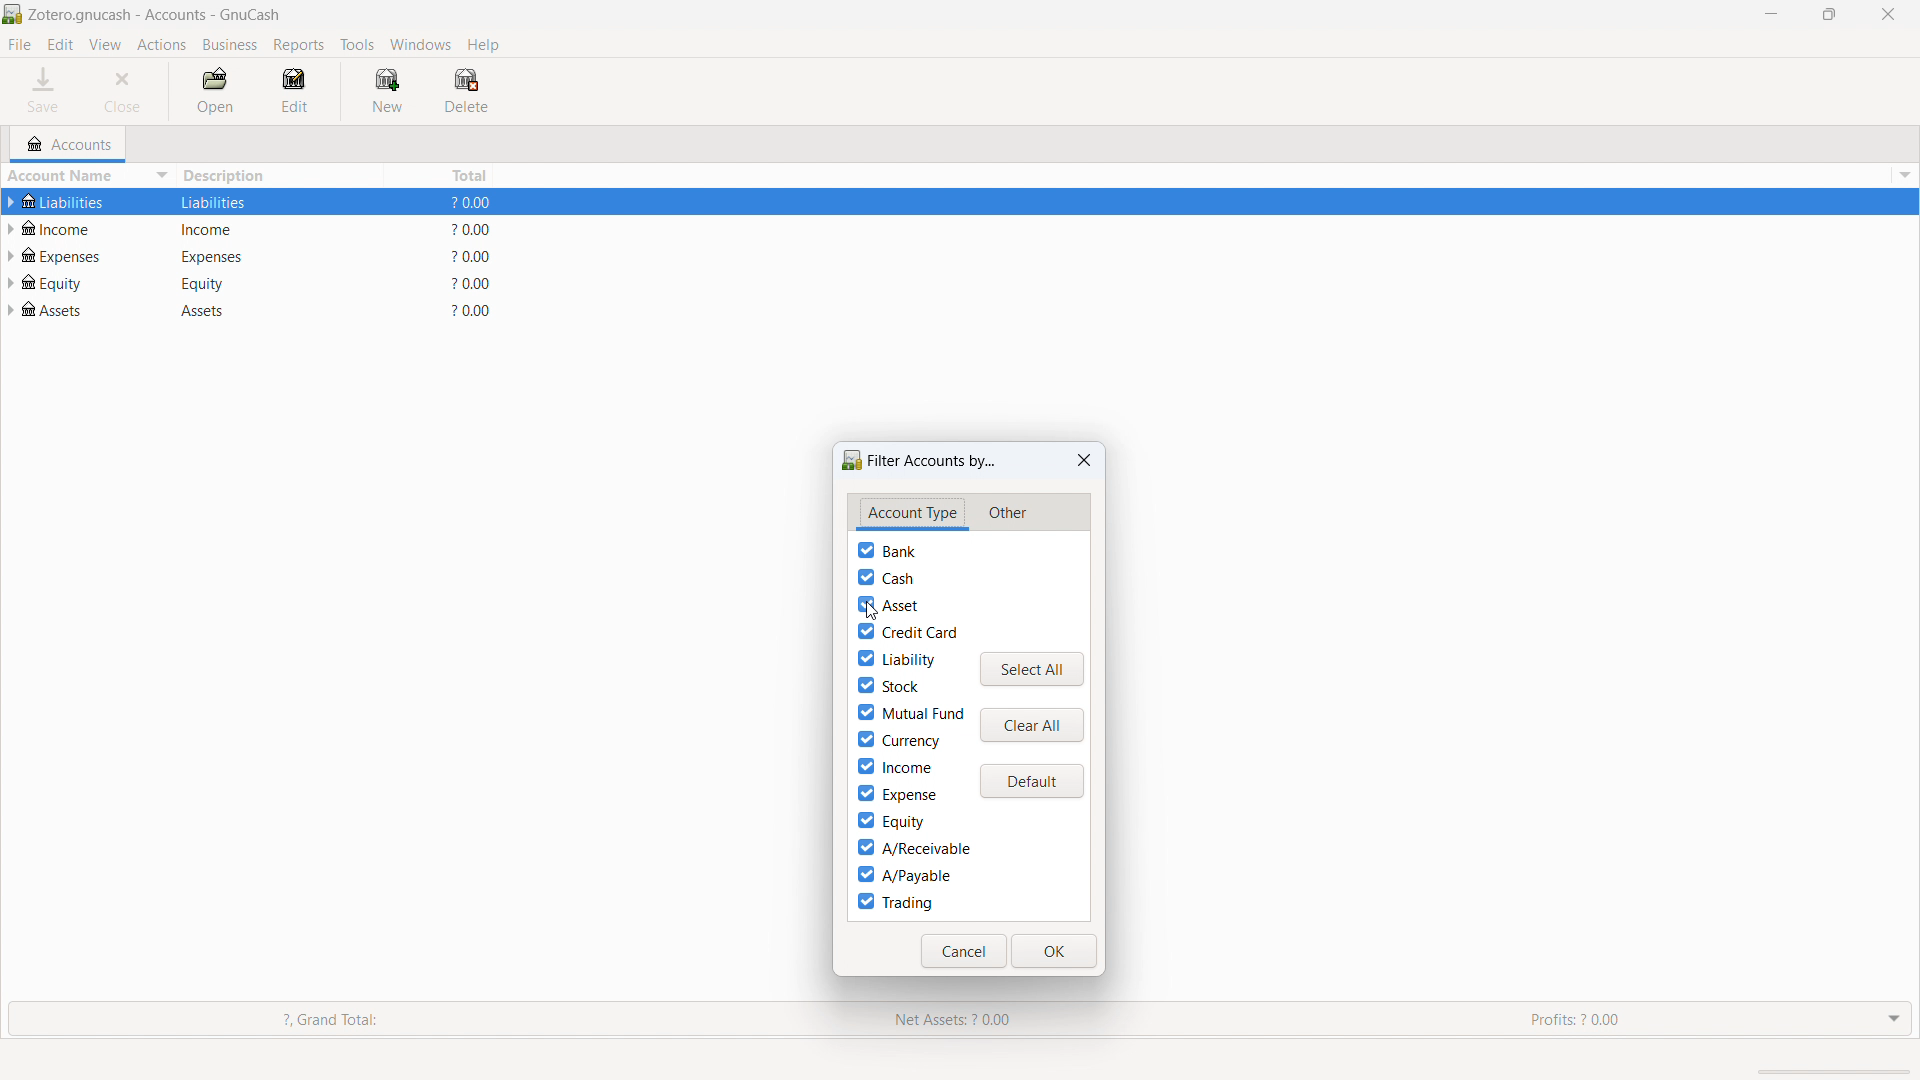 The width and height of the screenshot is (1920, 1080). Describe the element at coordinates (483, 44) in the screenshot. I see `help` at that location.